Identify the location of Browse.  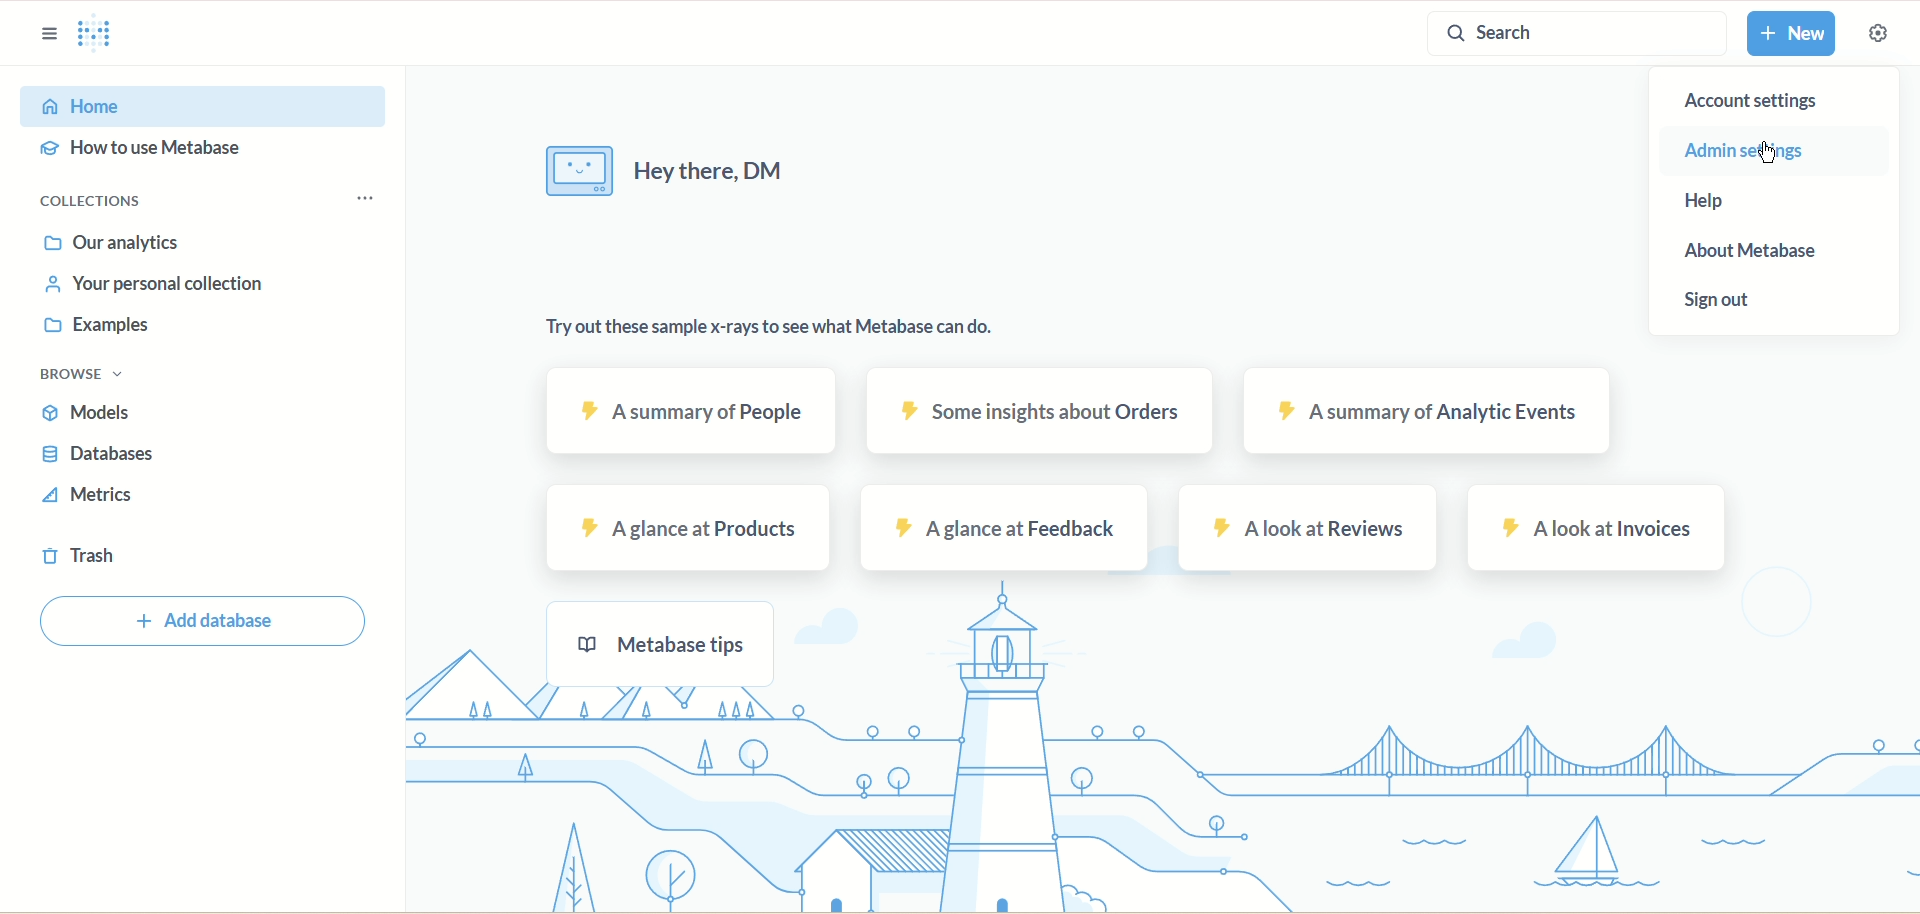
(71, 371).